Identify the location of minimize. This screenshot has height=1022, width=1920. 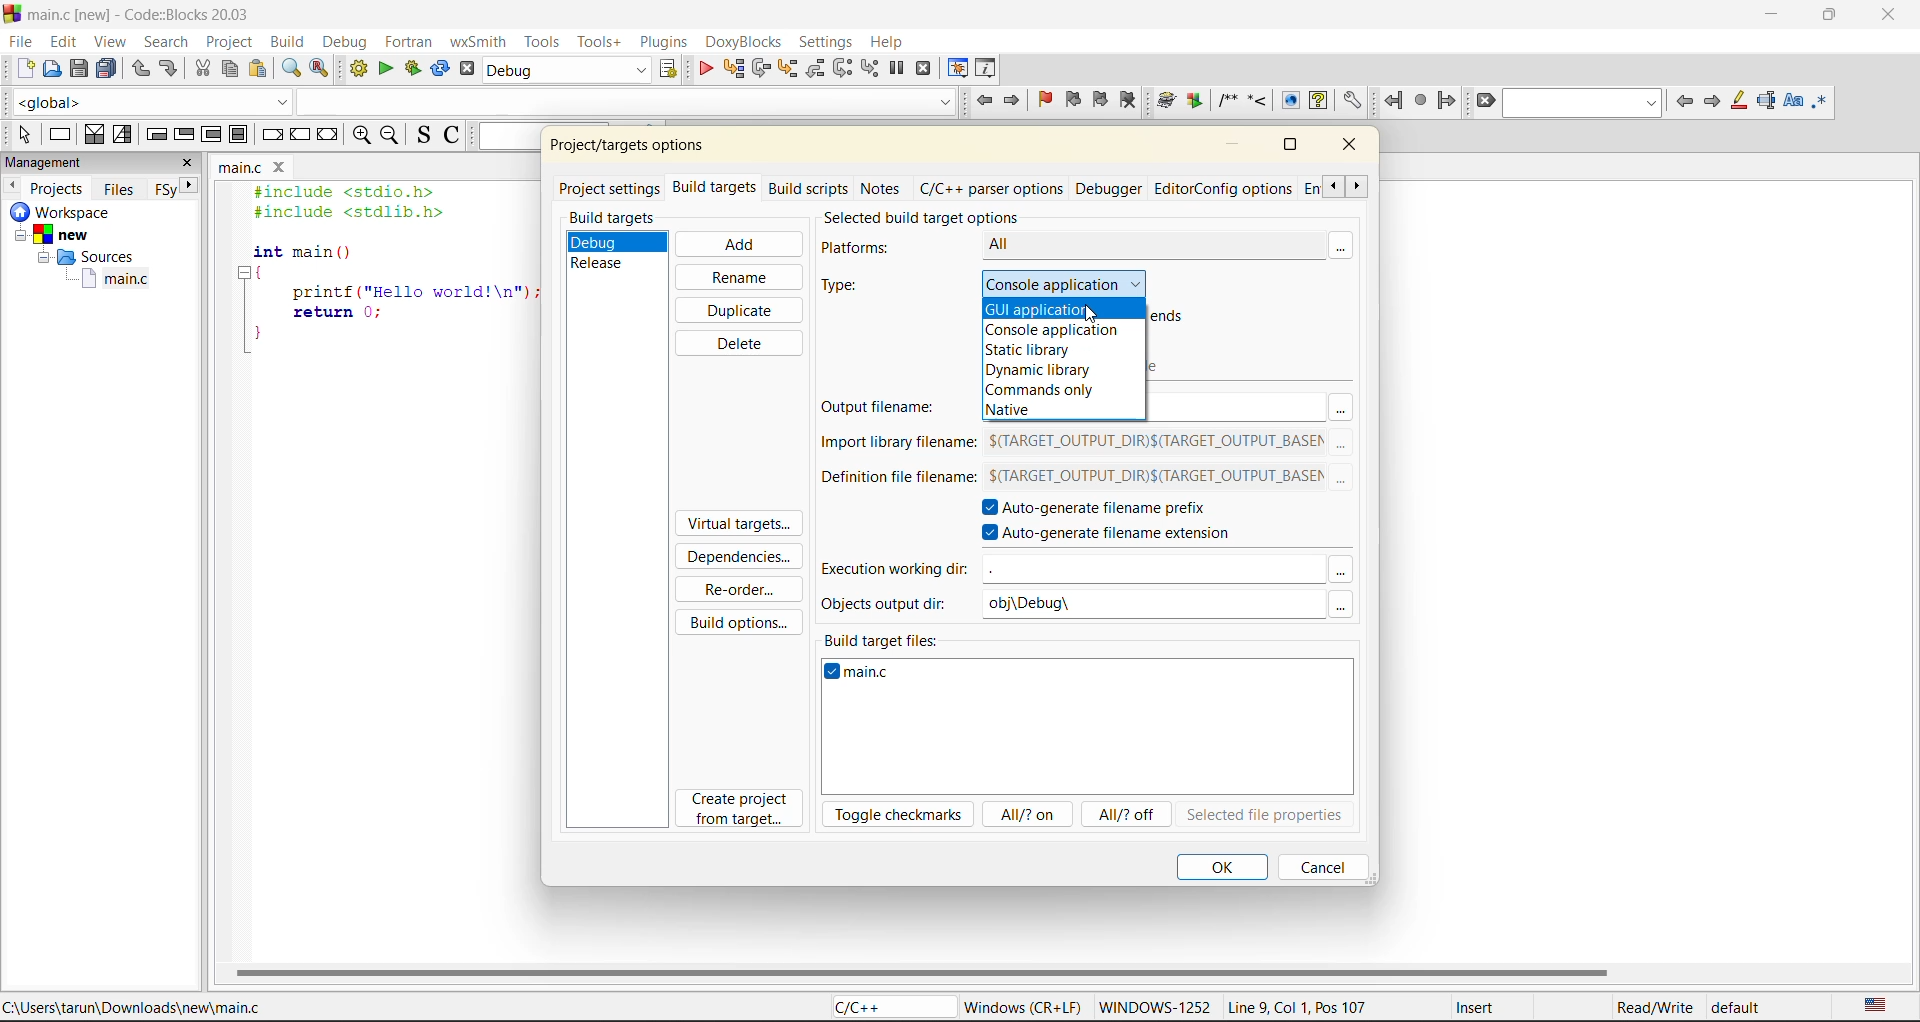
(1241, 144).